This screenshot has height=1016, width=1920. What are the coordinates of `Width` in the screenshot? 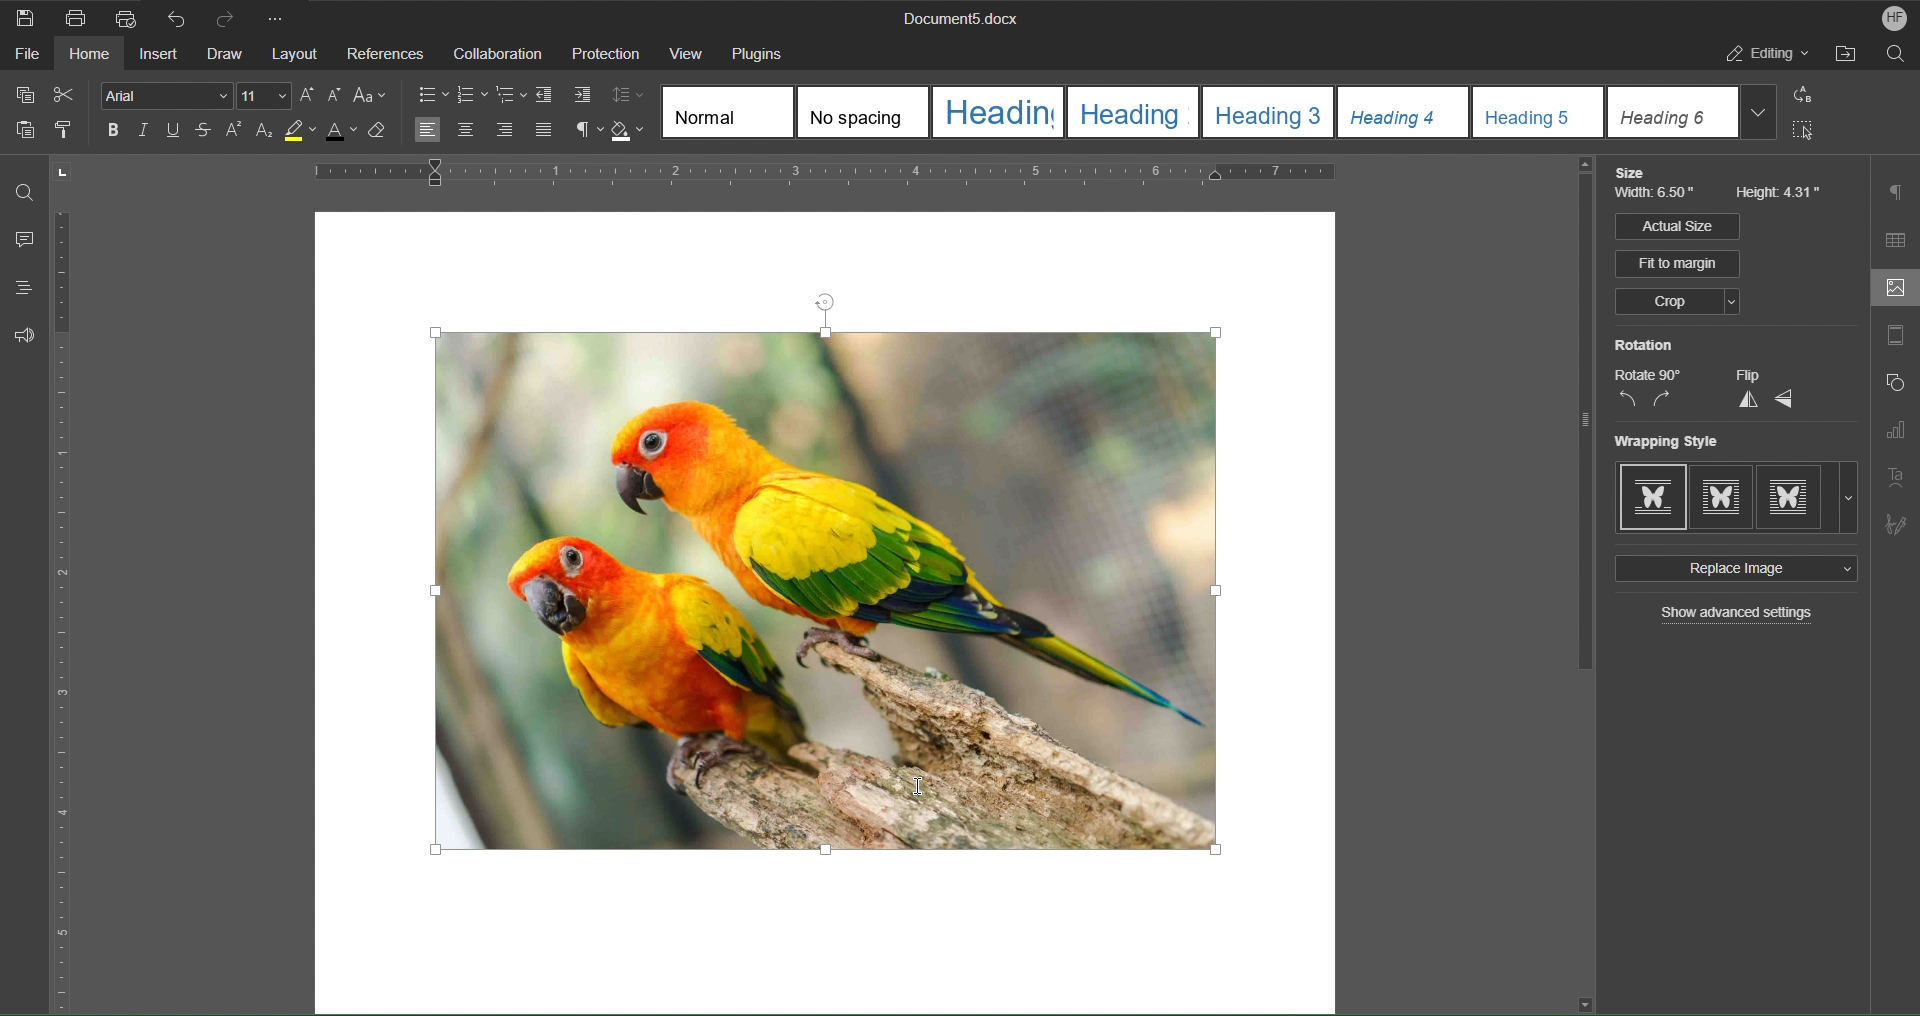 It's located at (1658, 196).